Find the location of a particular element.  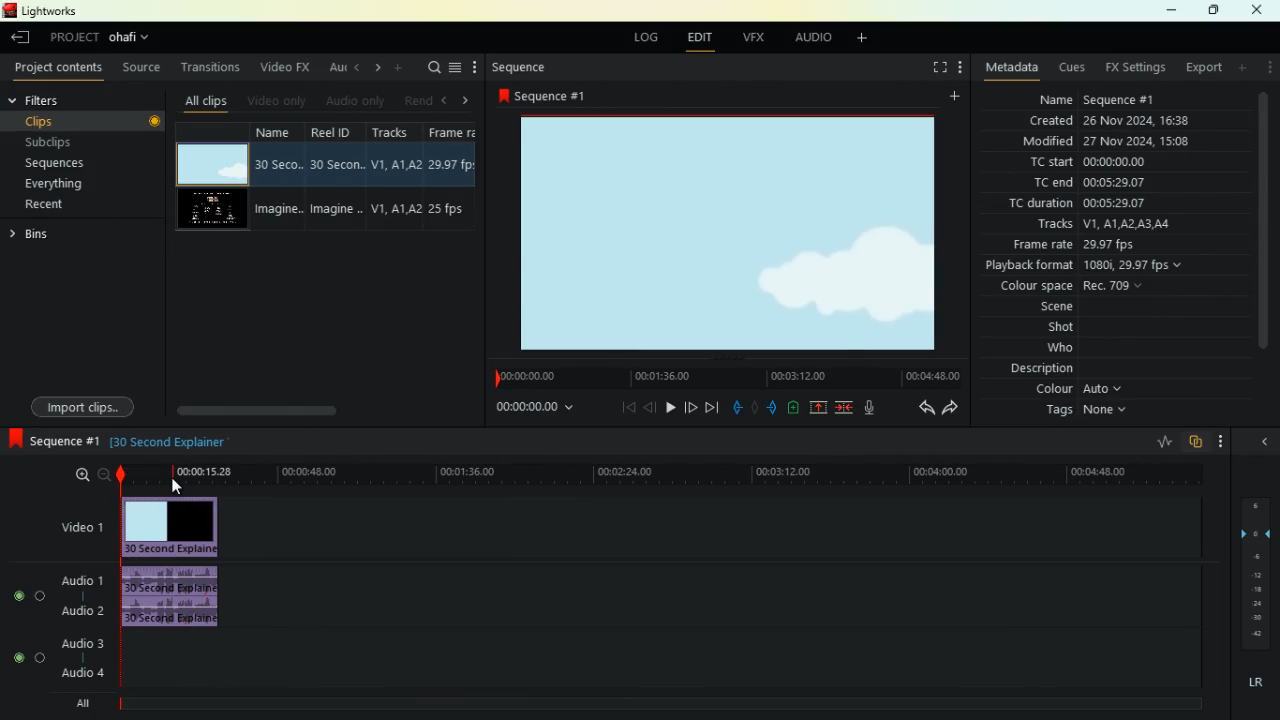

Cursor is located at coordinates (178, 487).